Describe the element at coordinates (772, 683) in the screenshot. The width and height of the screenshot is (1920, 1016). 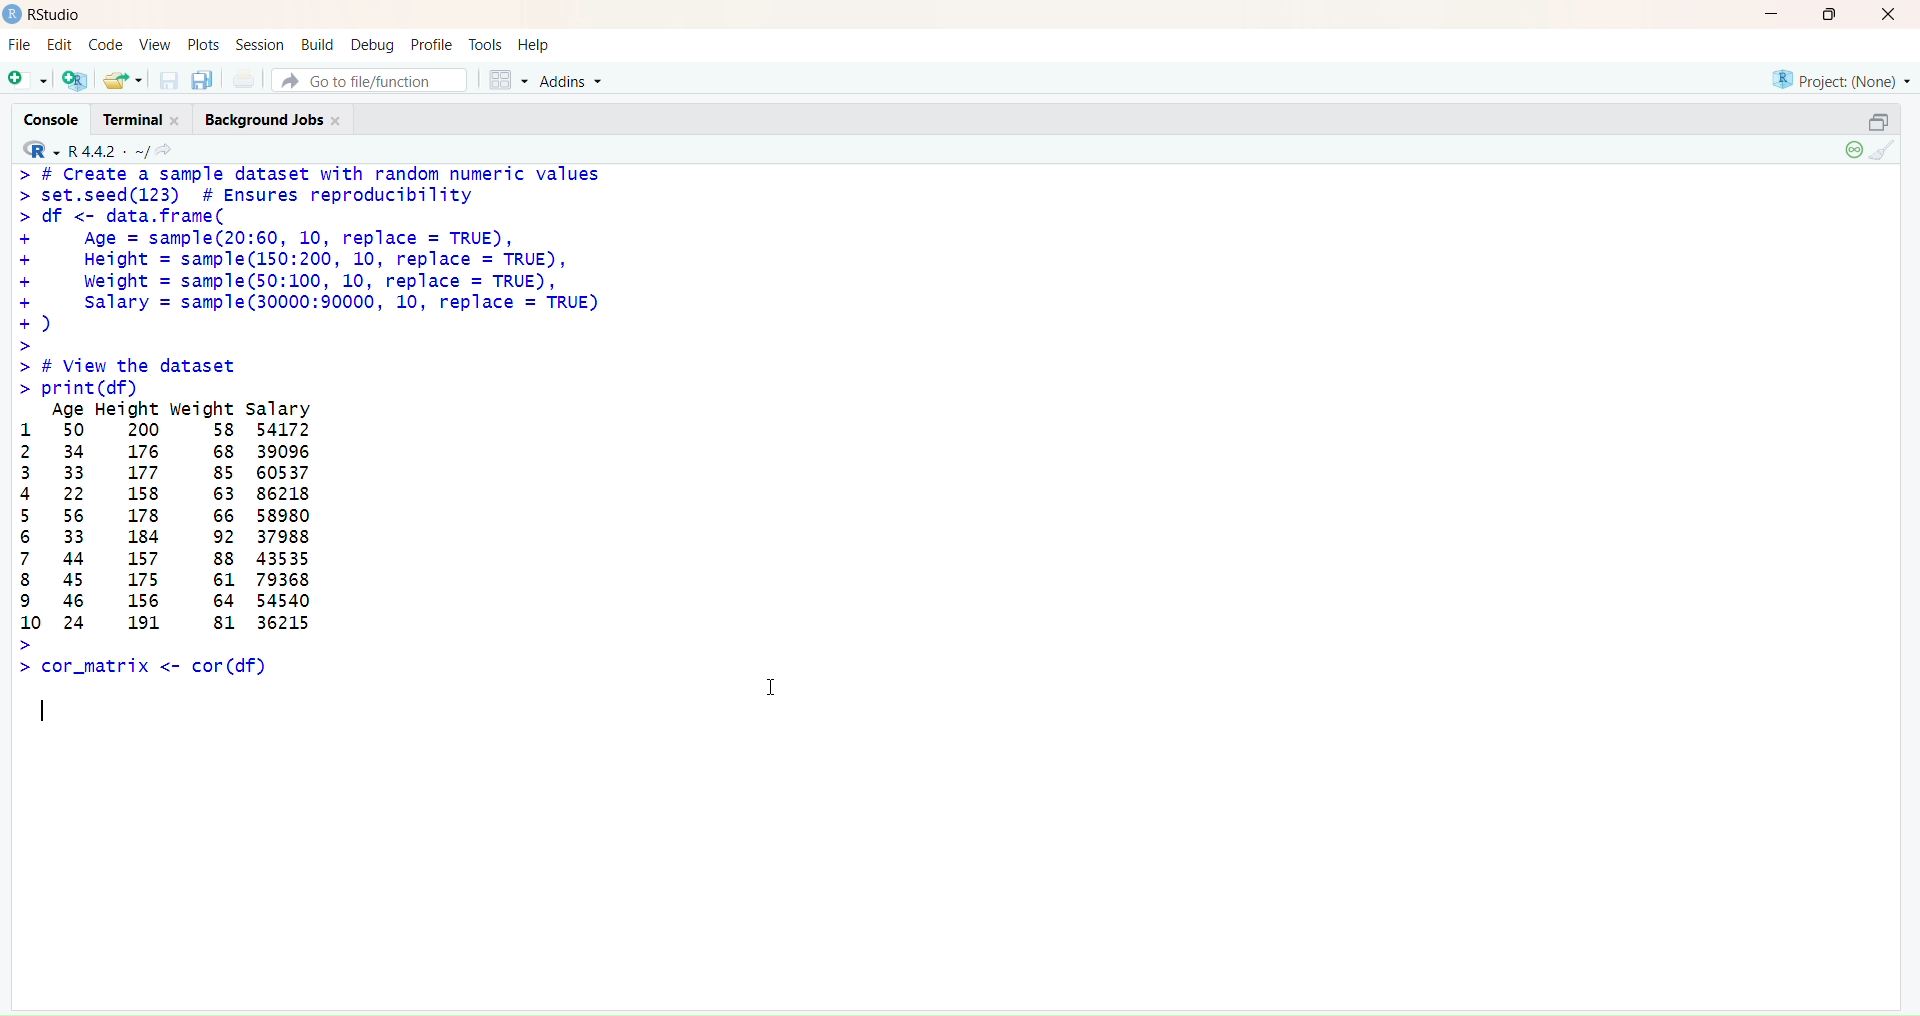
I see `Text cursor` at that location.